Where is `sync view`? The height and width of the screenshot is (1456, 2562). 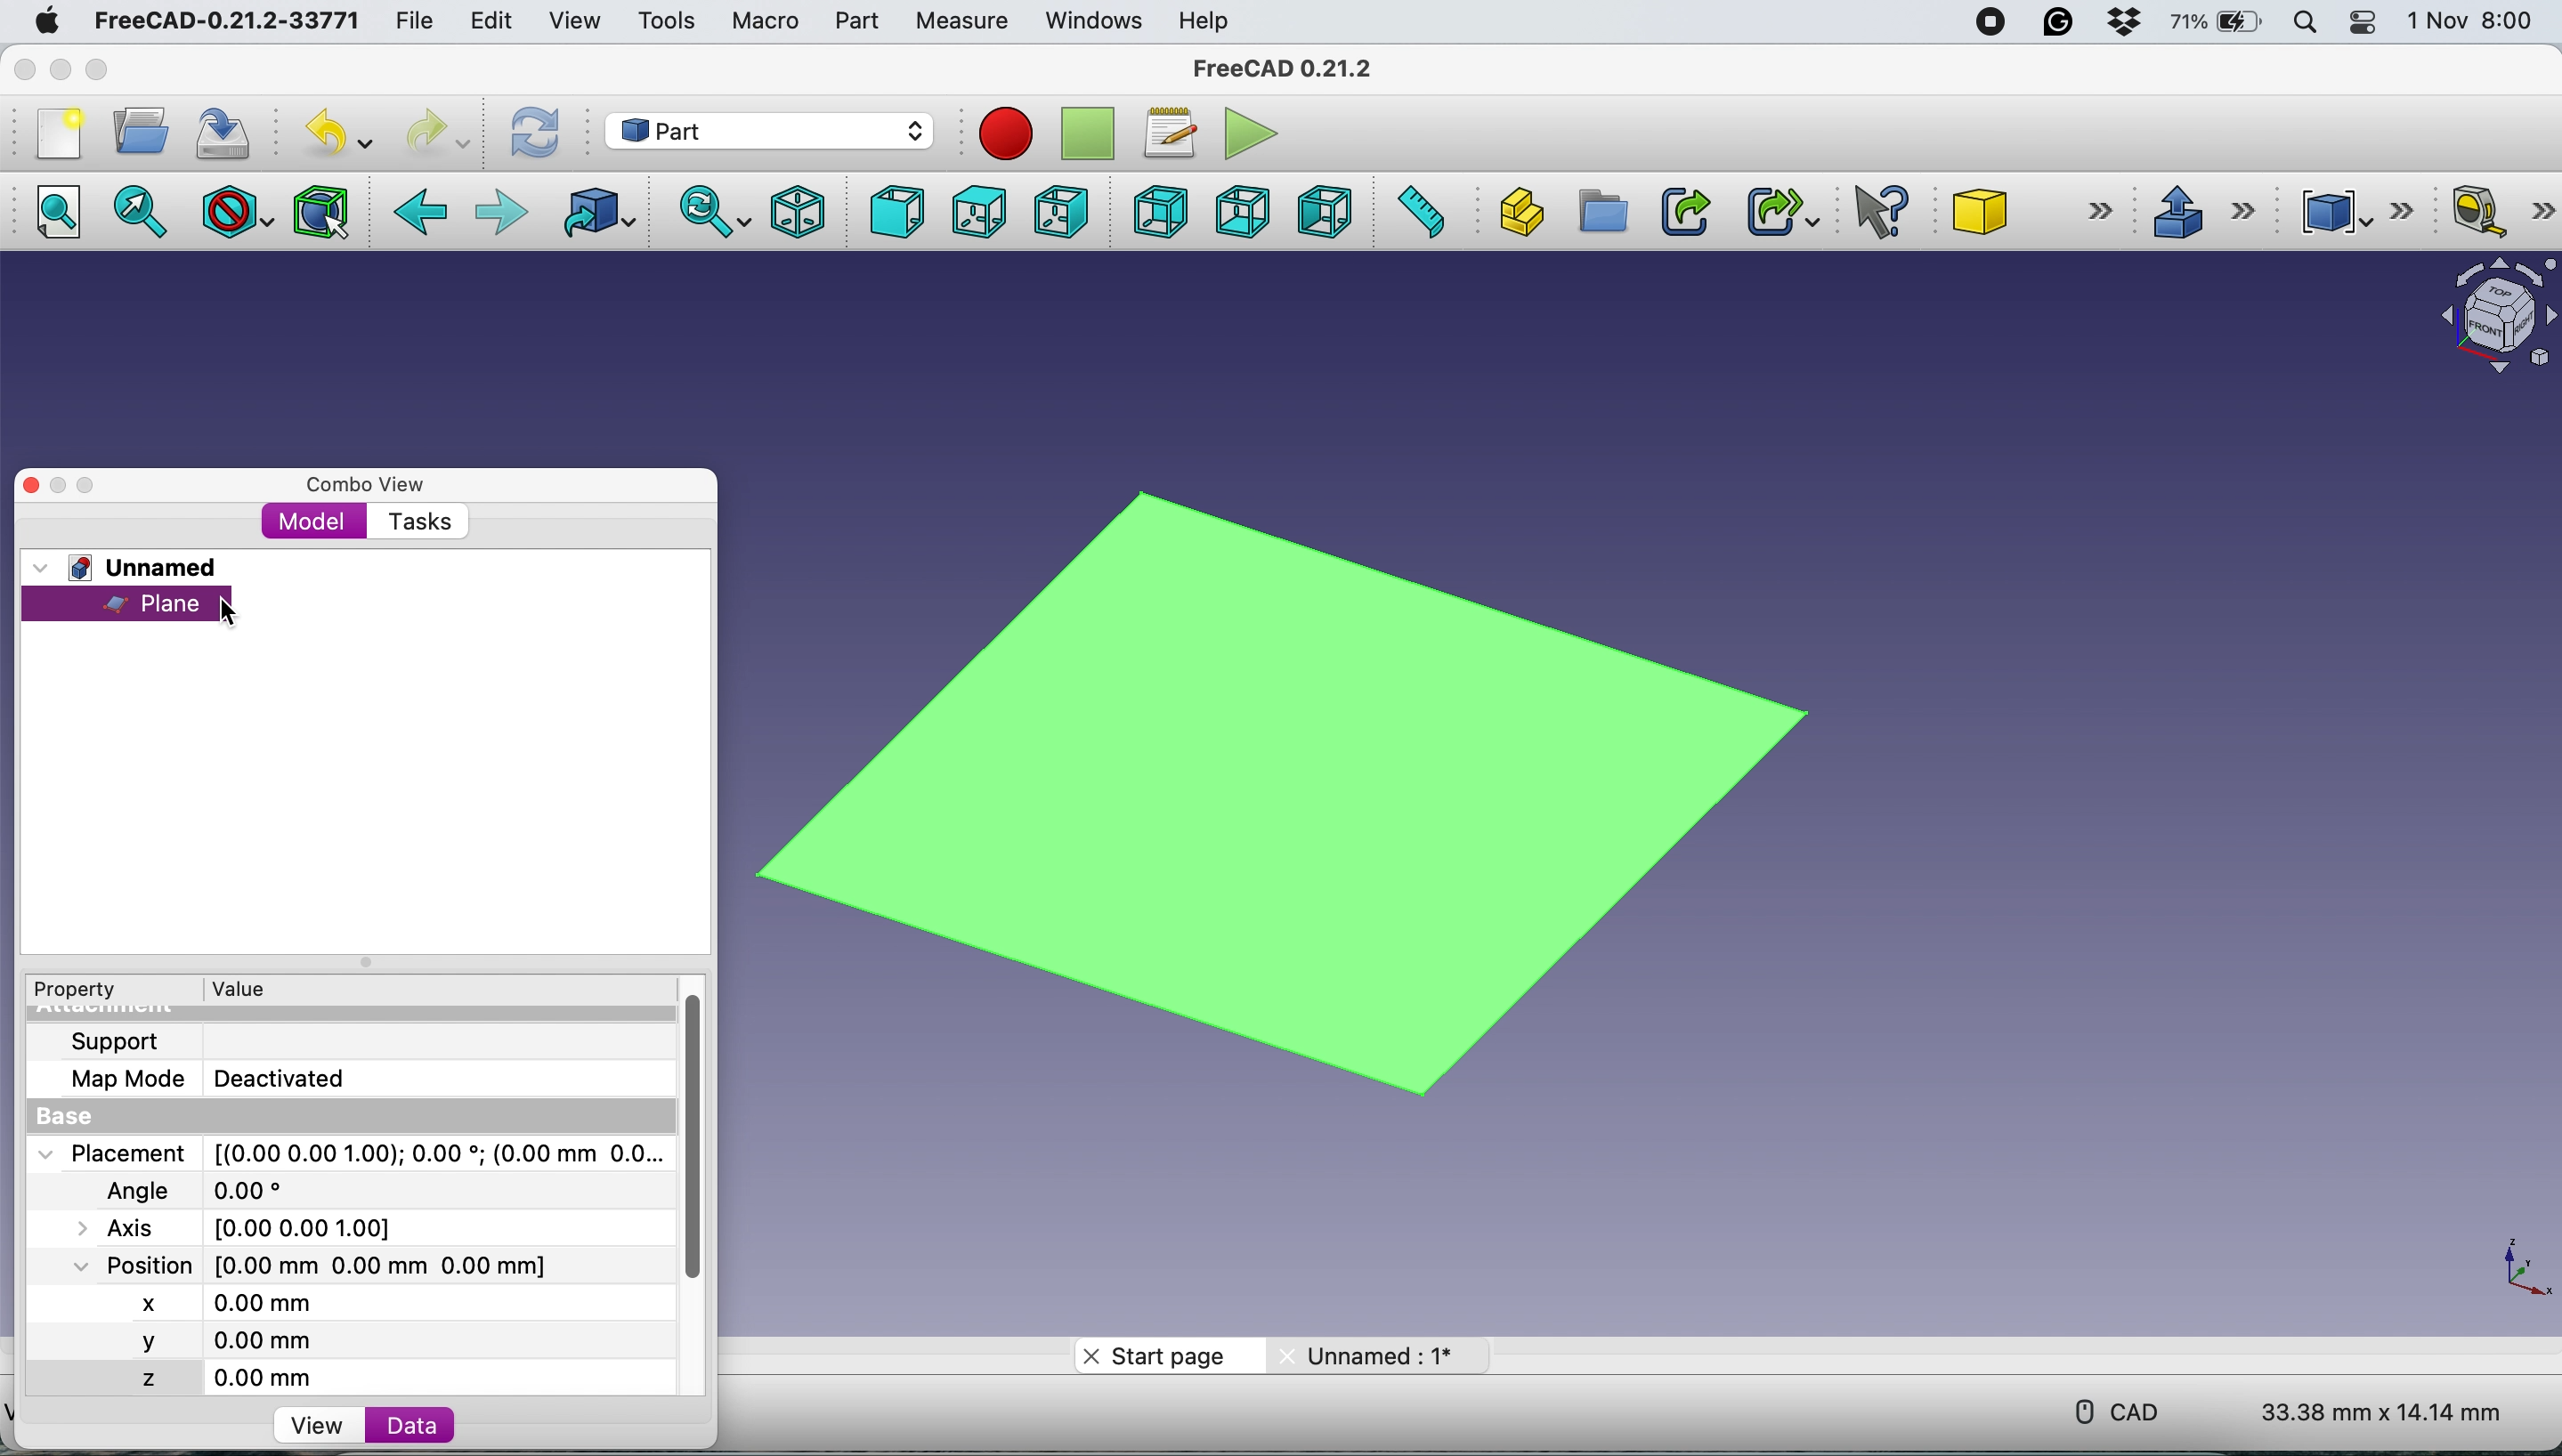
sync view is located at coordinates (720, 216).